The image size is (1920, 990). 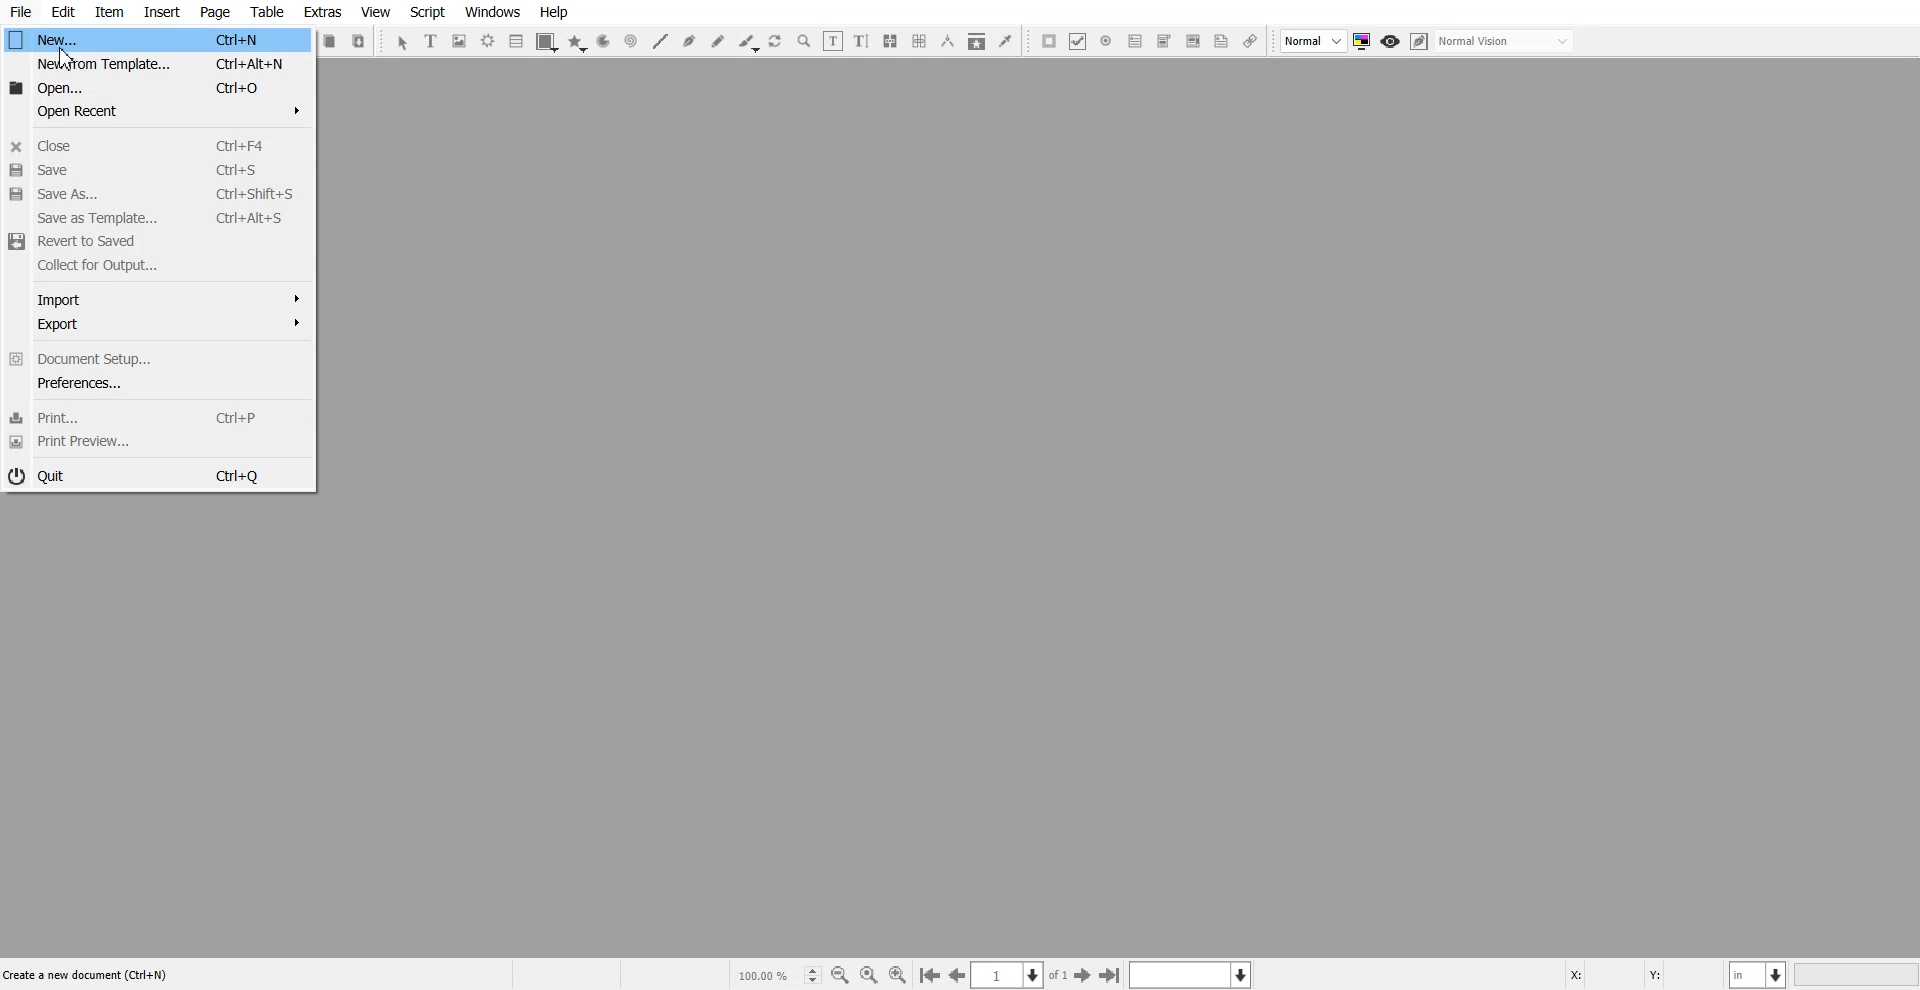 What do you see at coordinates (929, 976) in the screenshot?
I see `Go to the first page` at bounding box center [929, 976].